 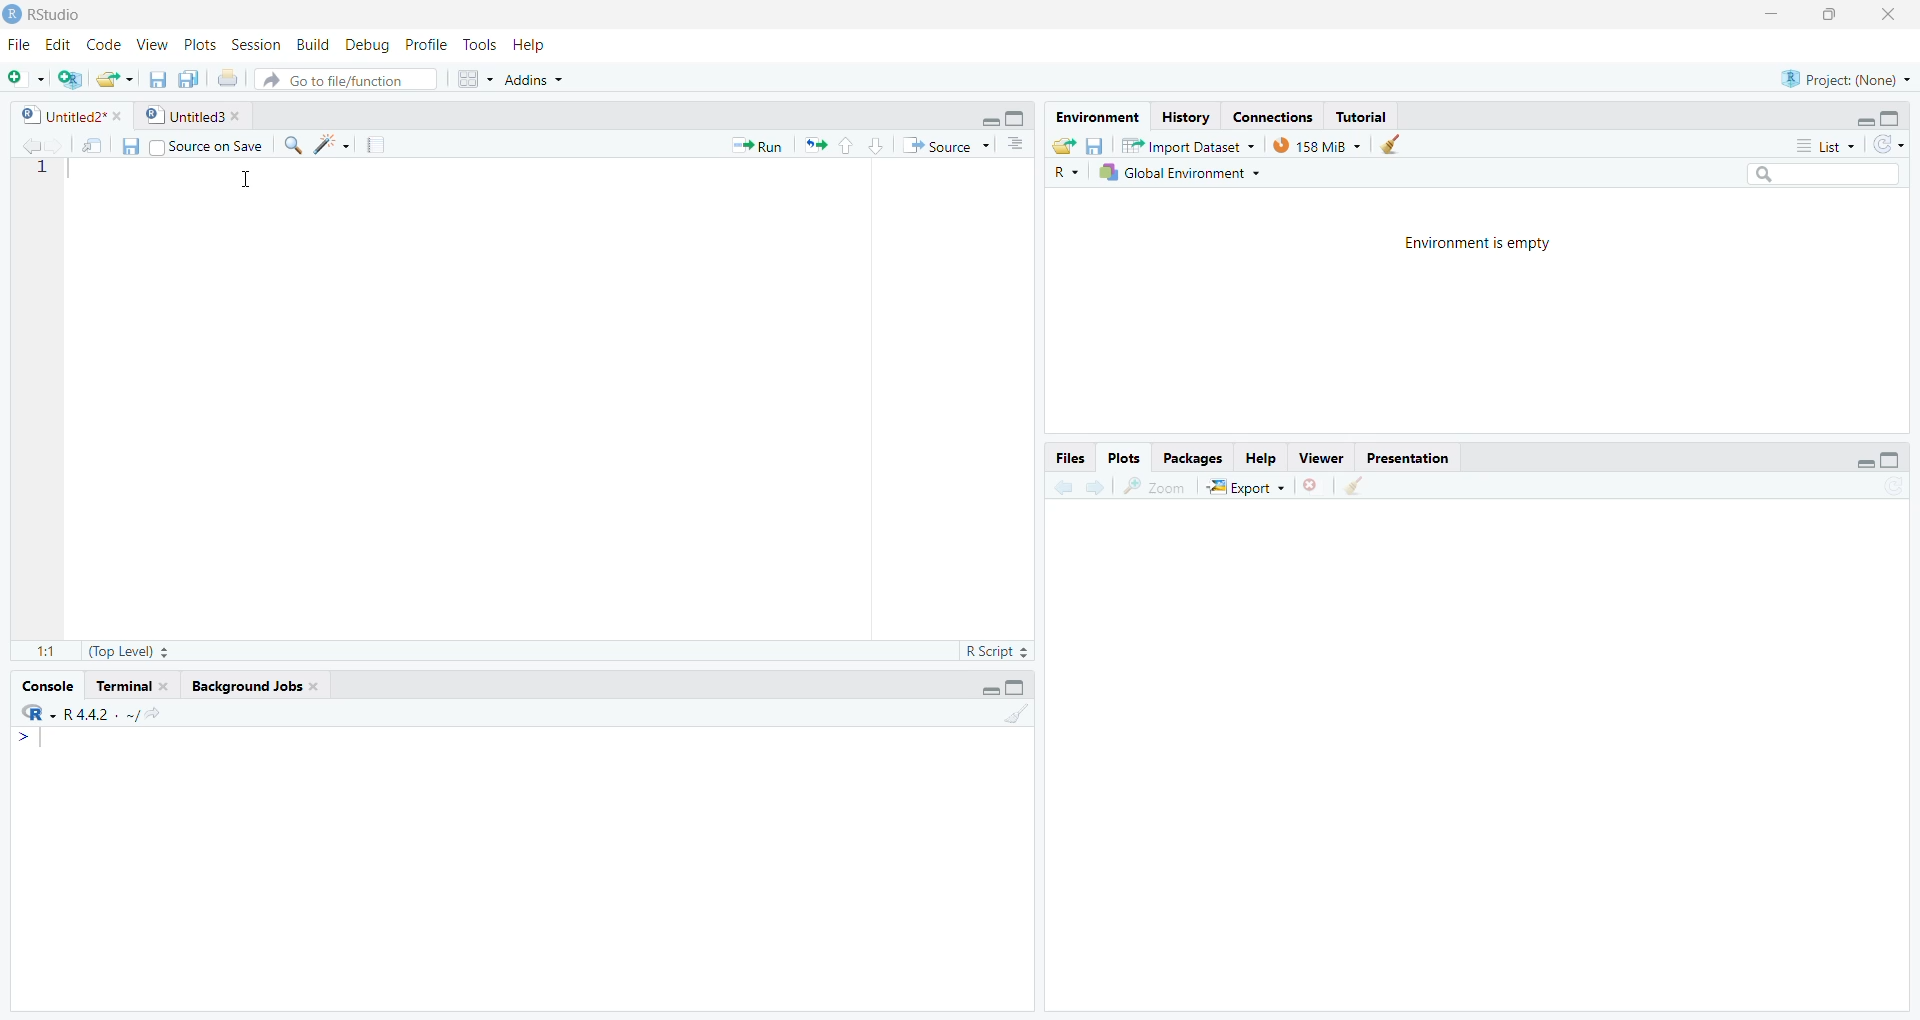 What do you see at coordinates (857, 144) in the screenshot?
I see `` at bounding box center [857, 144].